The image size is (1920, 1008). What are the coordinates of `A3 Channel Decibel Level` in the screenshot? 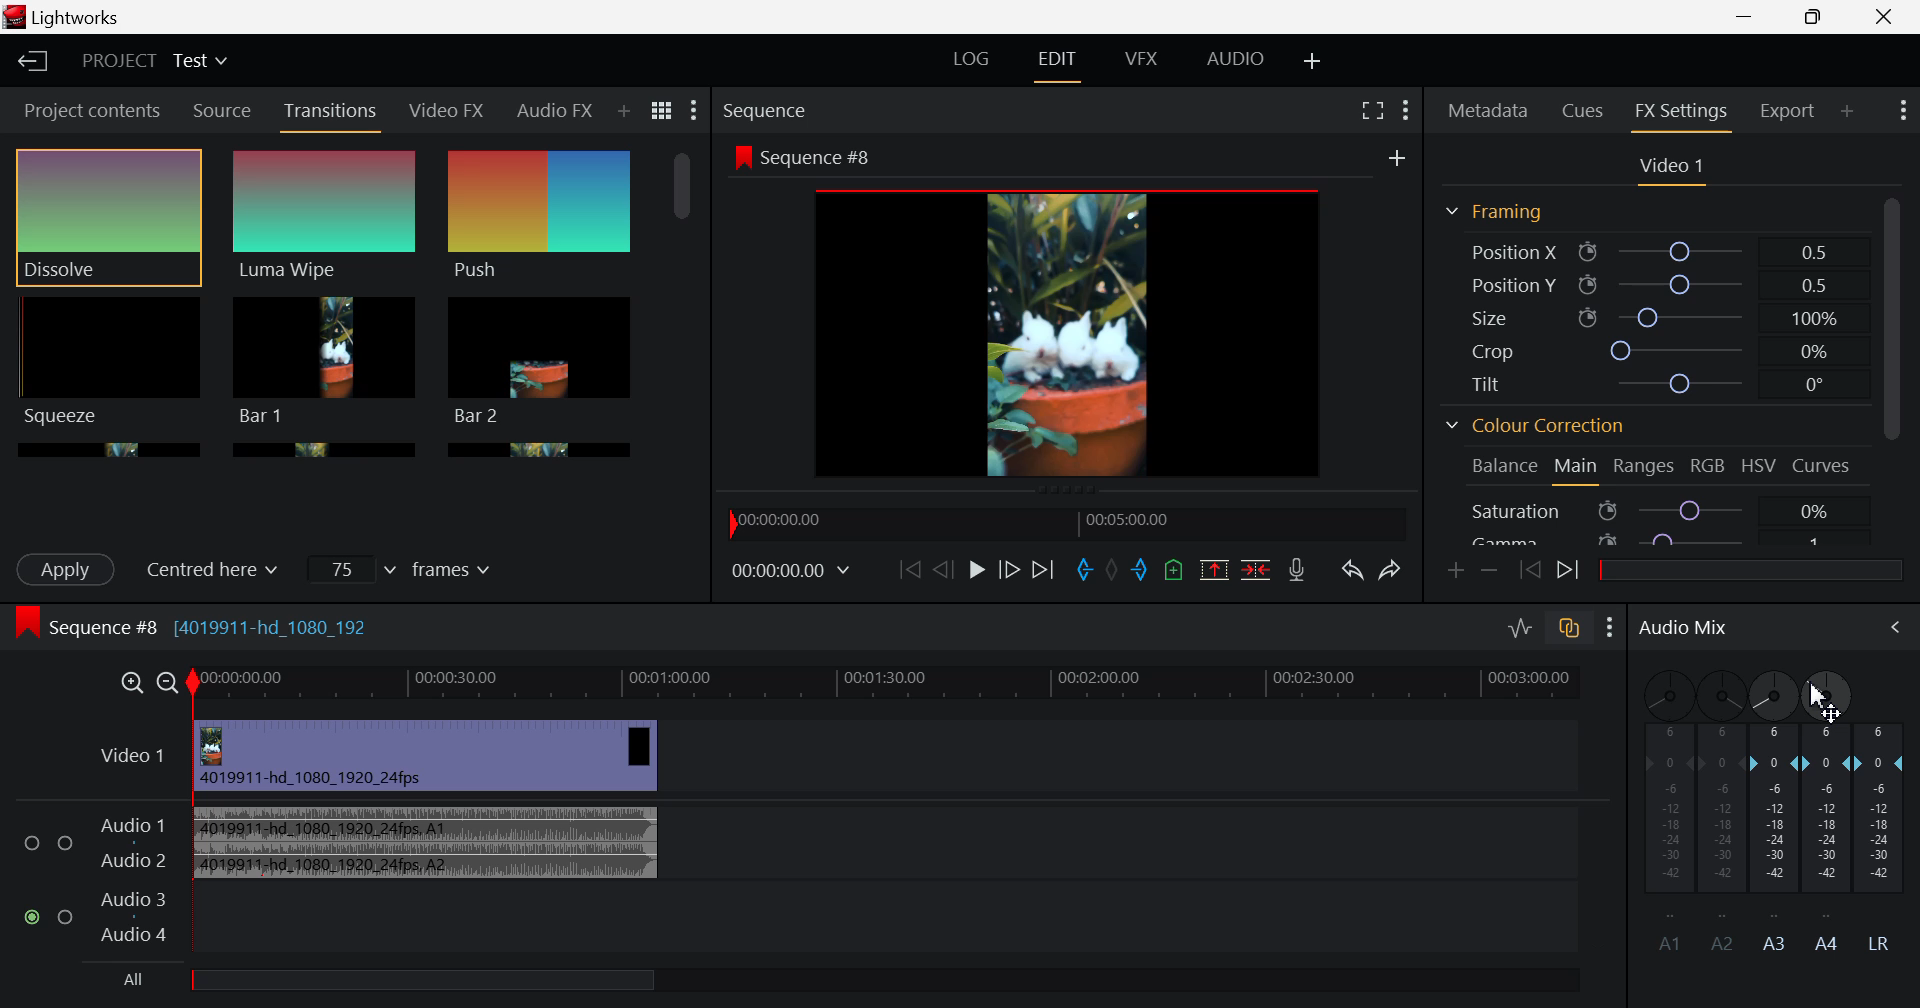 It's located at (1775, 809).